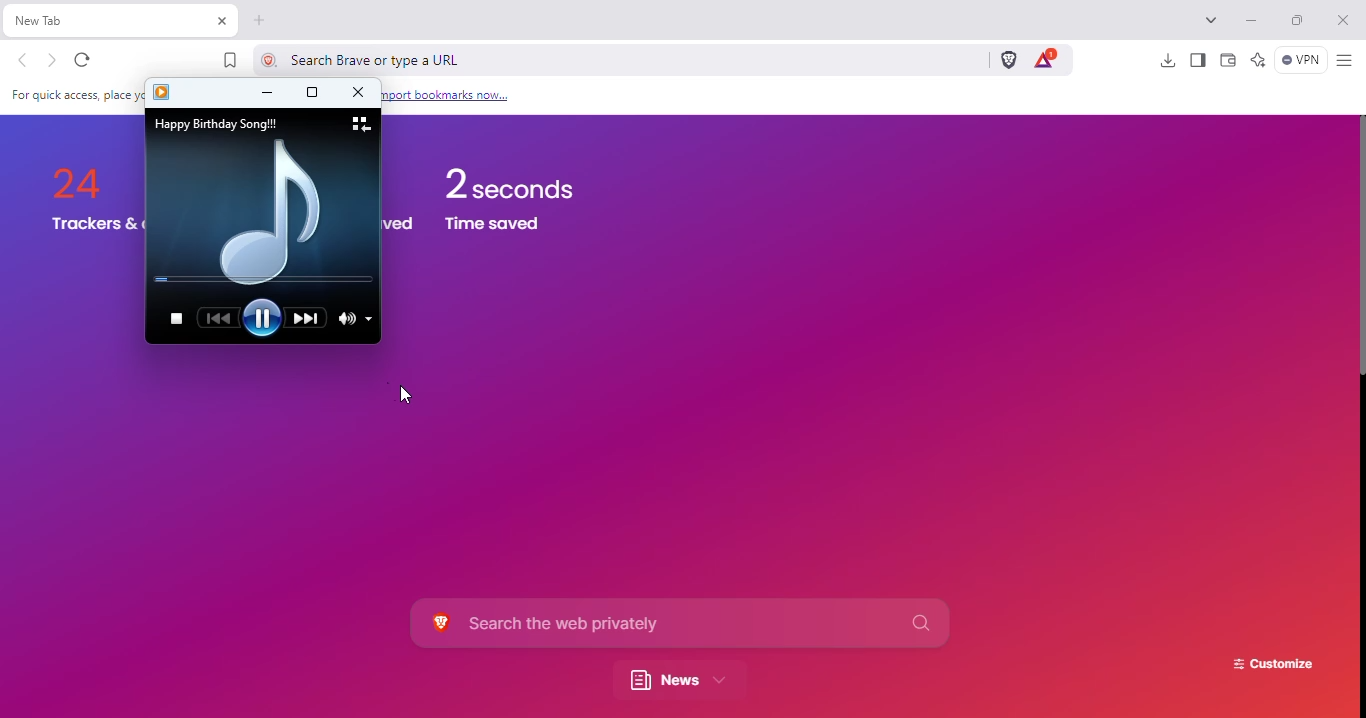  What do you see at coordinates (676, 681) in the screenshot?
I see `news` at bounding box center [676, 681].